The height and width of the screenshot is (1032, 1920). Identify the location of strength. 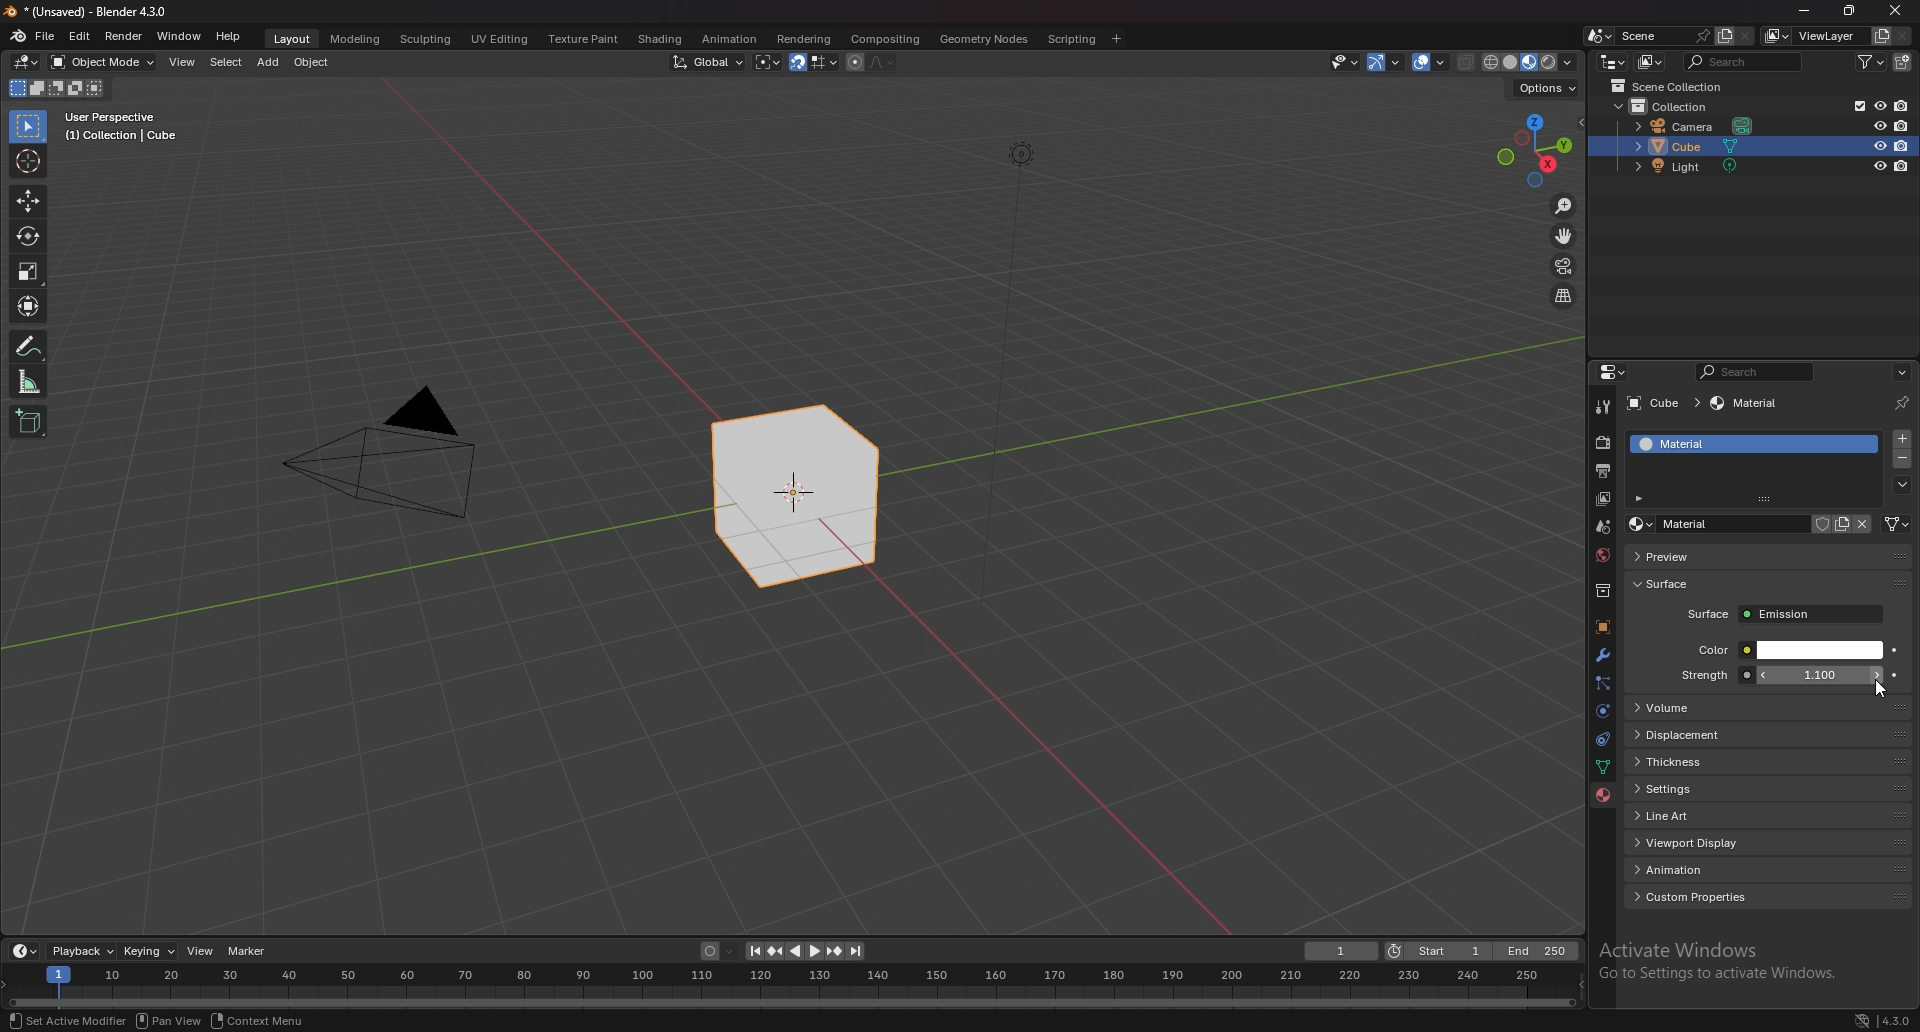
(1704, 675).